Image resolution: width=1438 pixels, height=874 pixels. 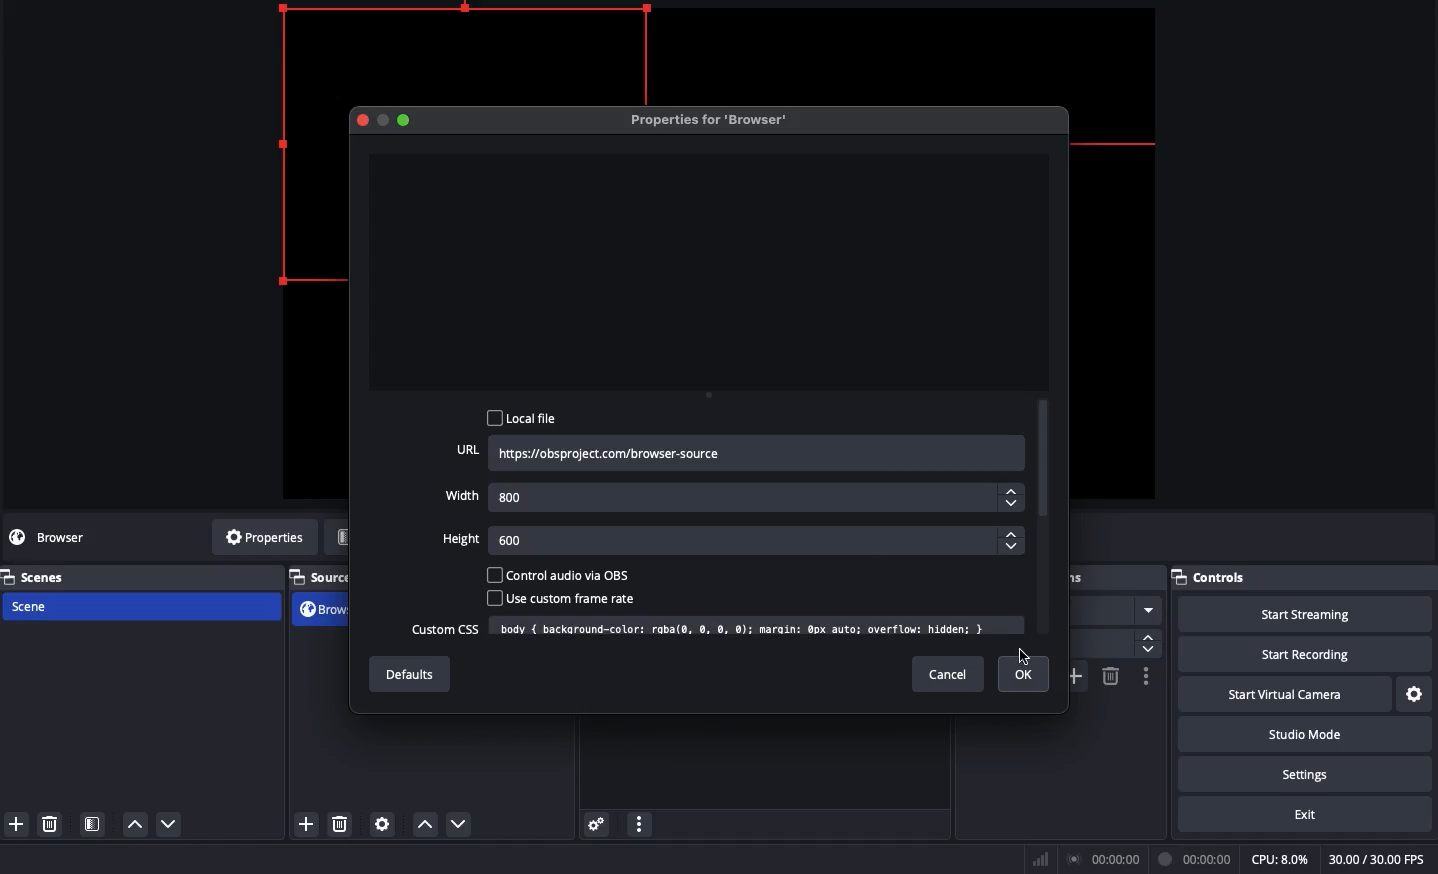 What do you see at coordinates (332, 577) in the screenshot?
I see `Sources` at bounding box center [332, 577].